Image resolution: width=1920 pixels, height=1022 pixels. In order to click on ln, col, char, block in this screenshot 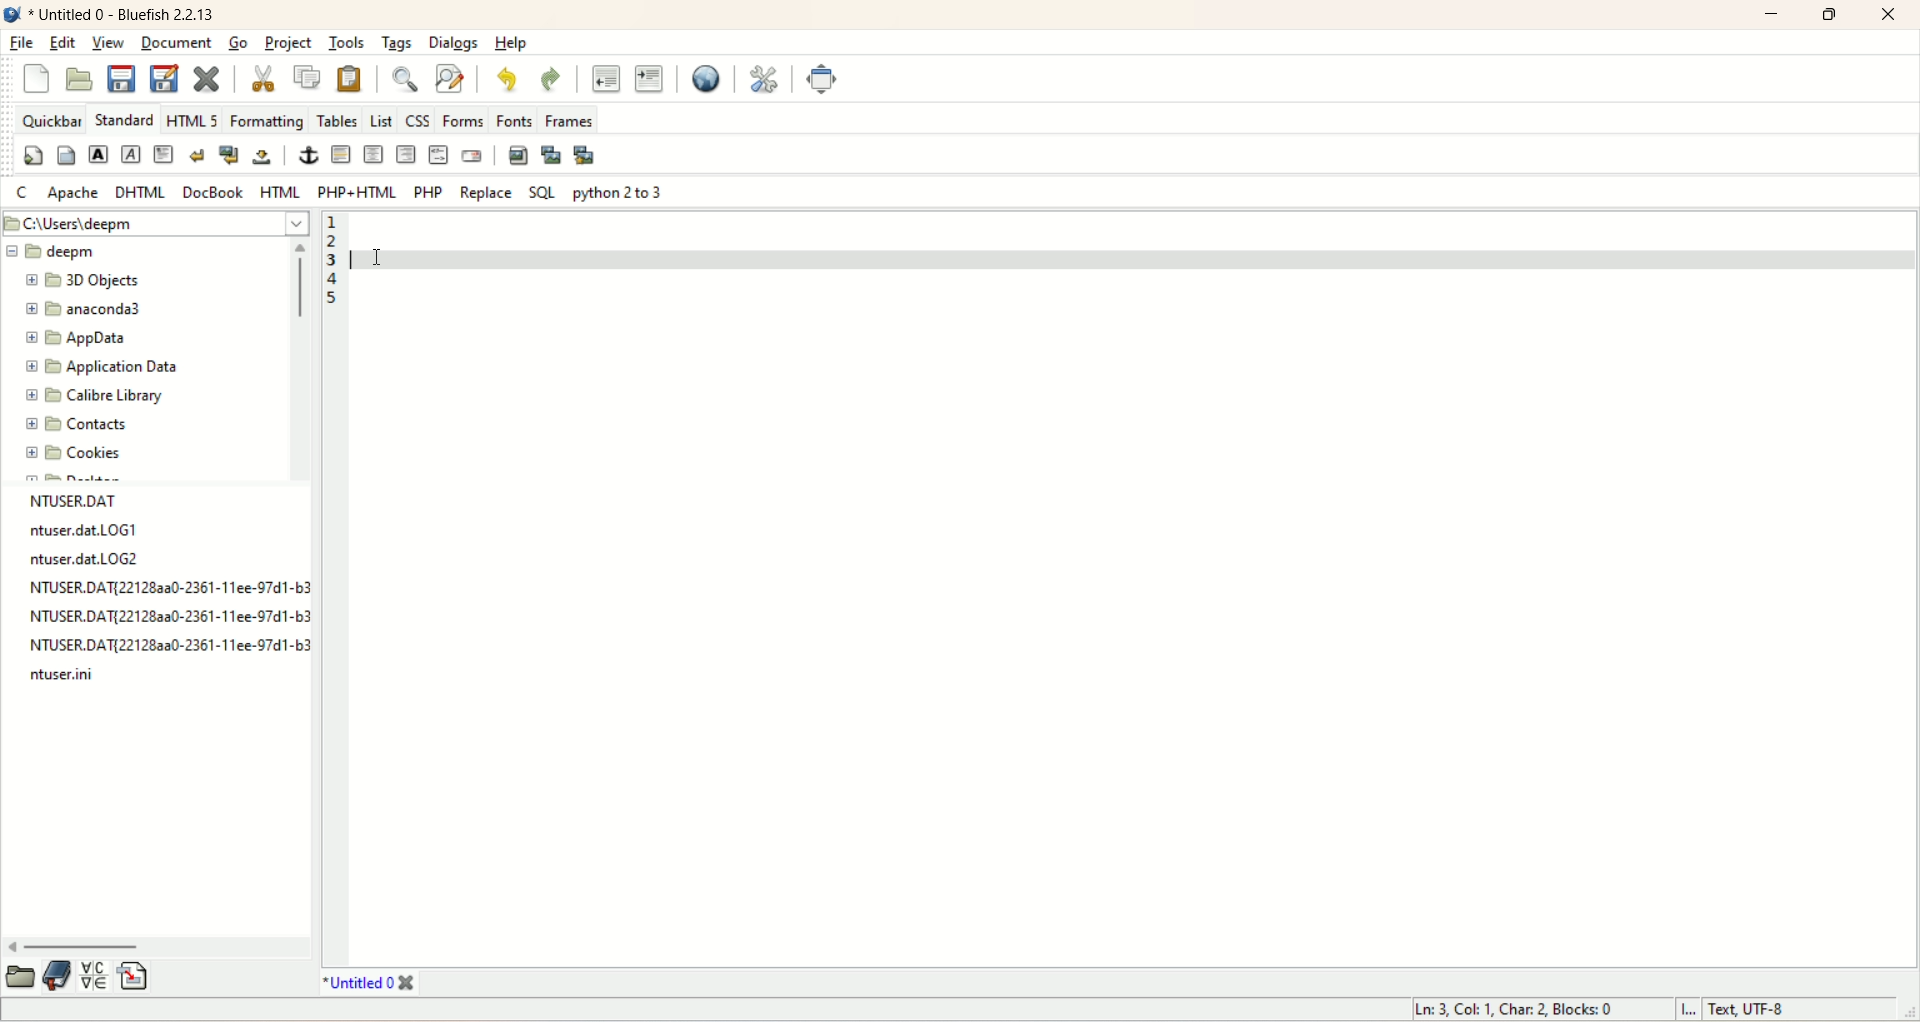, I will do `click(1514, 1012)`.